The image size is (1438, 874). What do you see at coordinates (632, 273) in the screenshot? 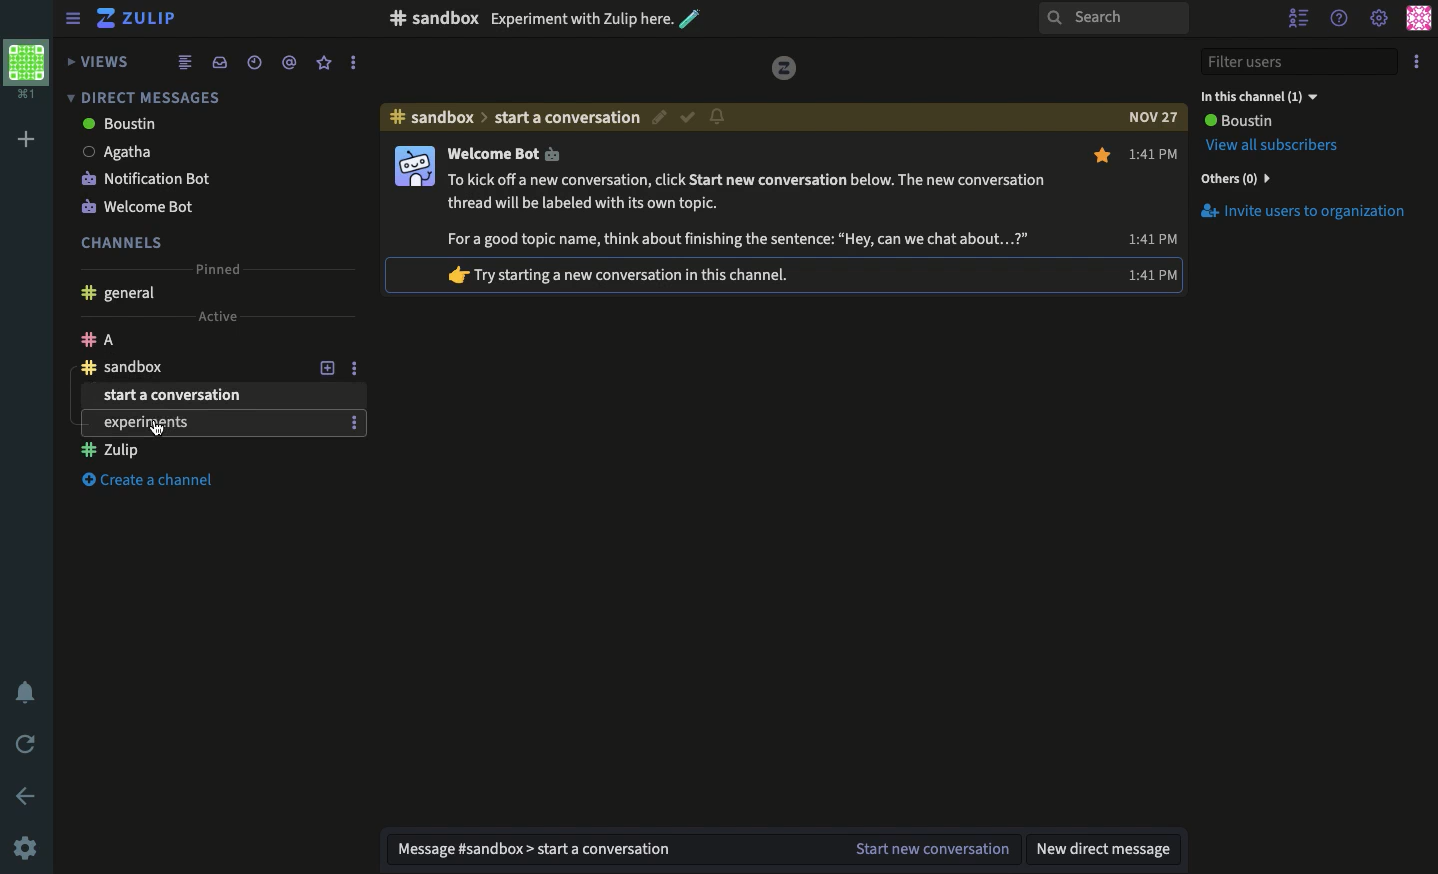
I see `Try starting a new conversation in this channel` at bounding box center [632, 273].